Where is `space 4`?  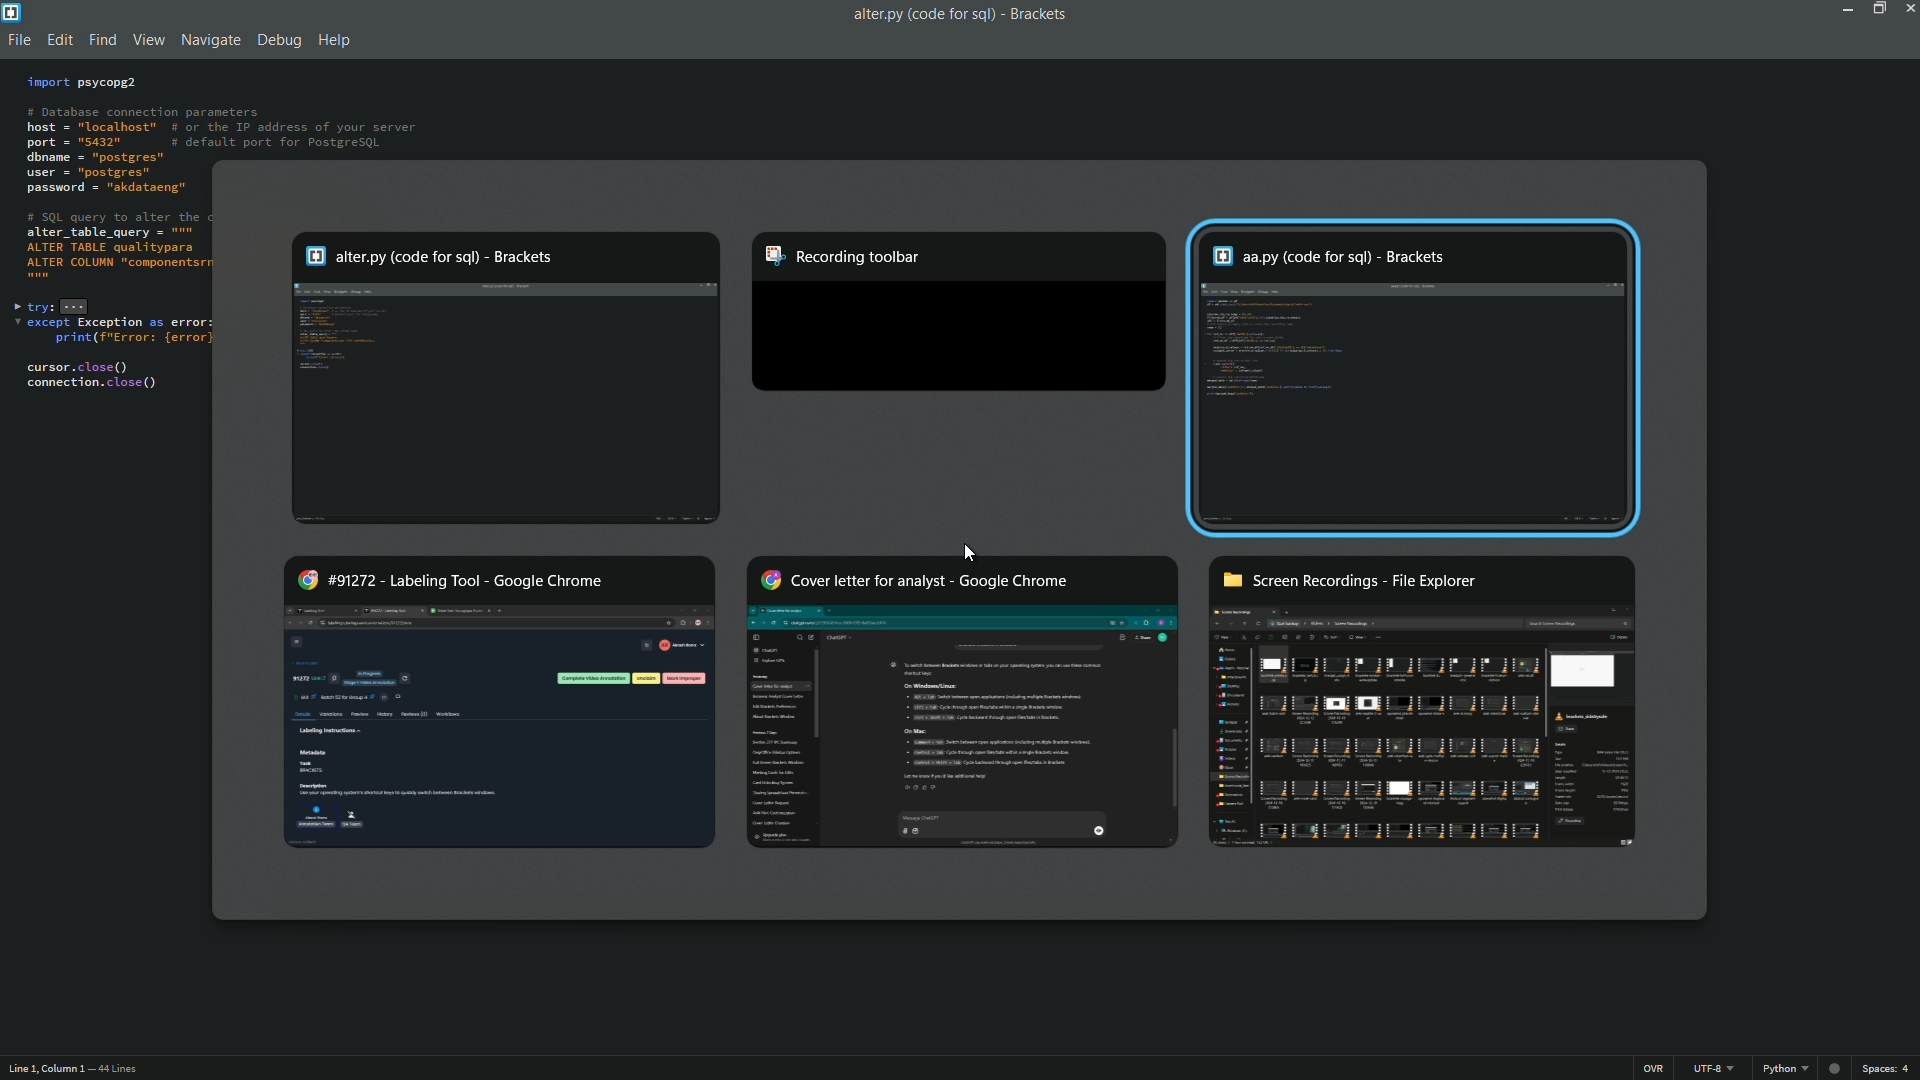 space 4 is located at coordinates (1889, 1068).